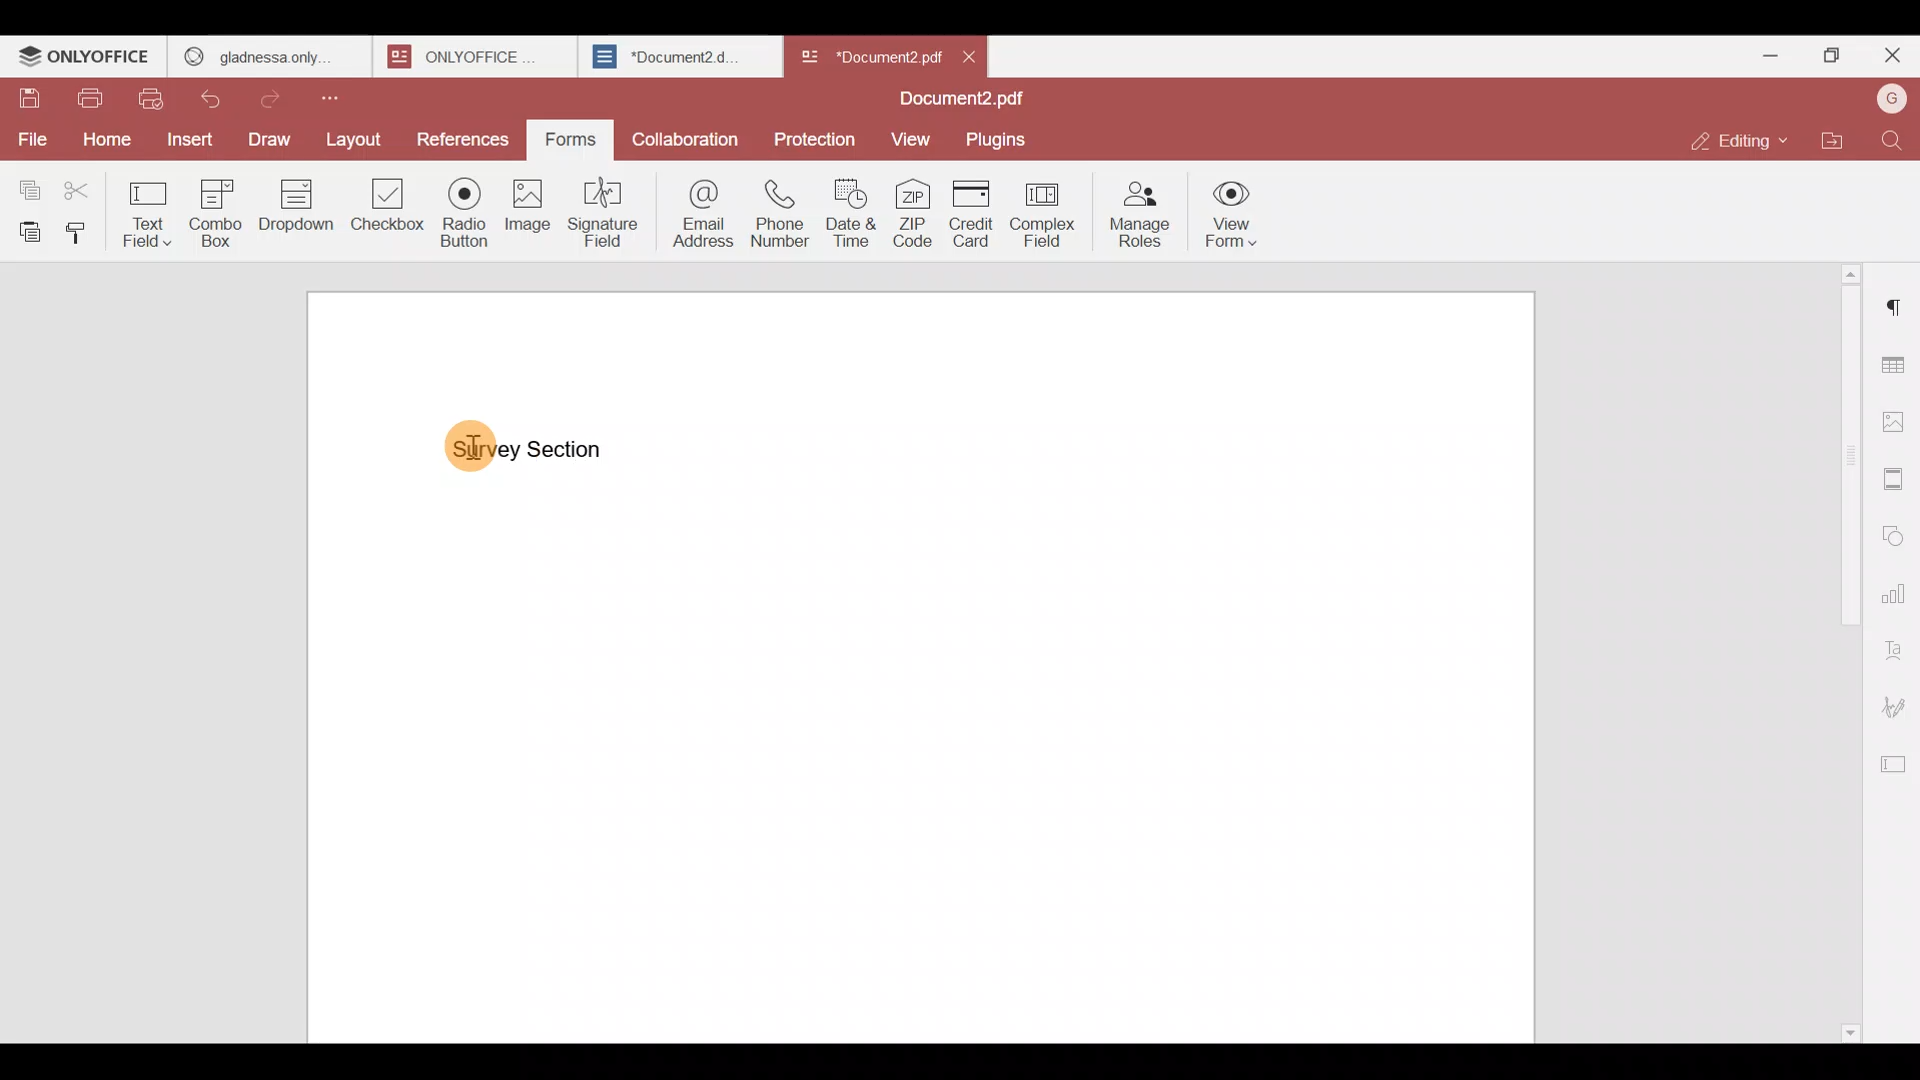 This screenshot has height=1080, width=1920. I want to click on Complex field, so click(1050, 211).